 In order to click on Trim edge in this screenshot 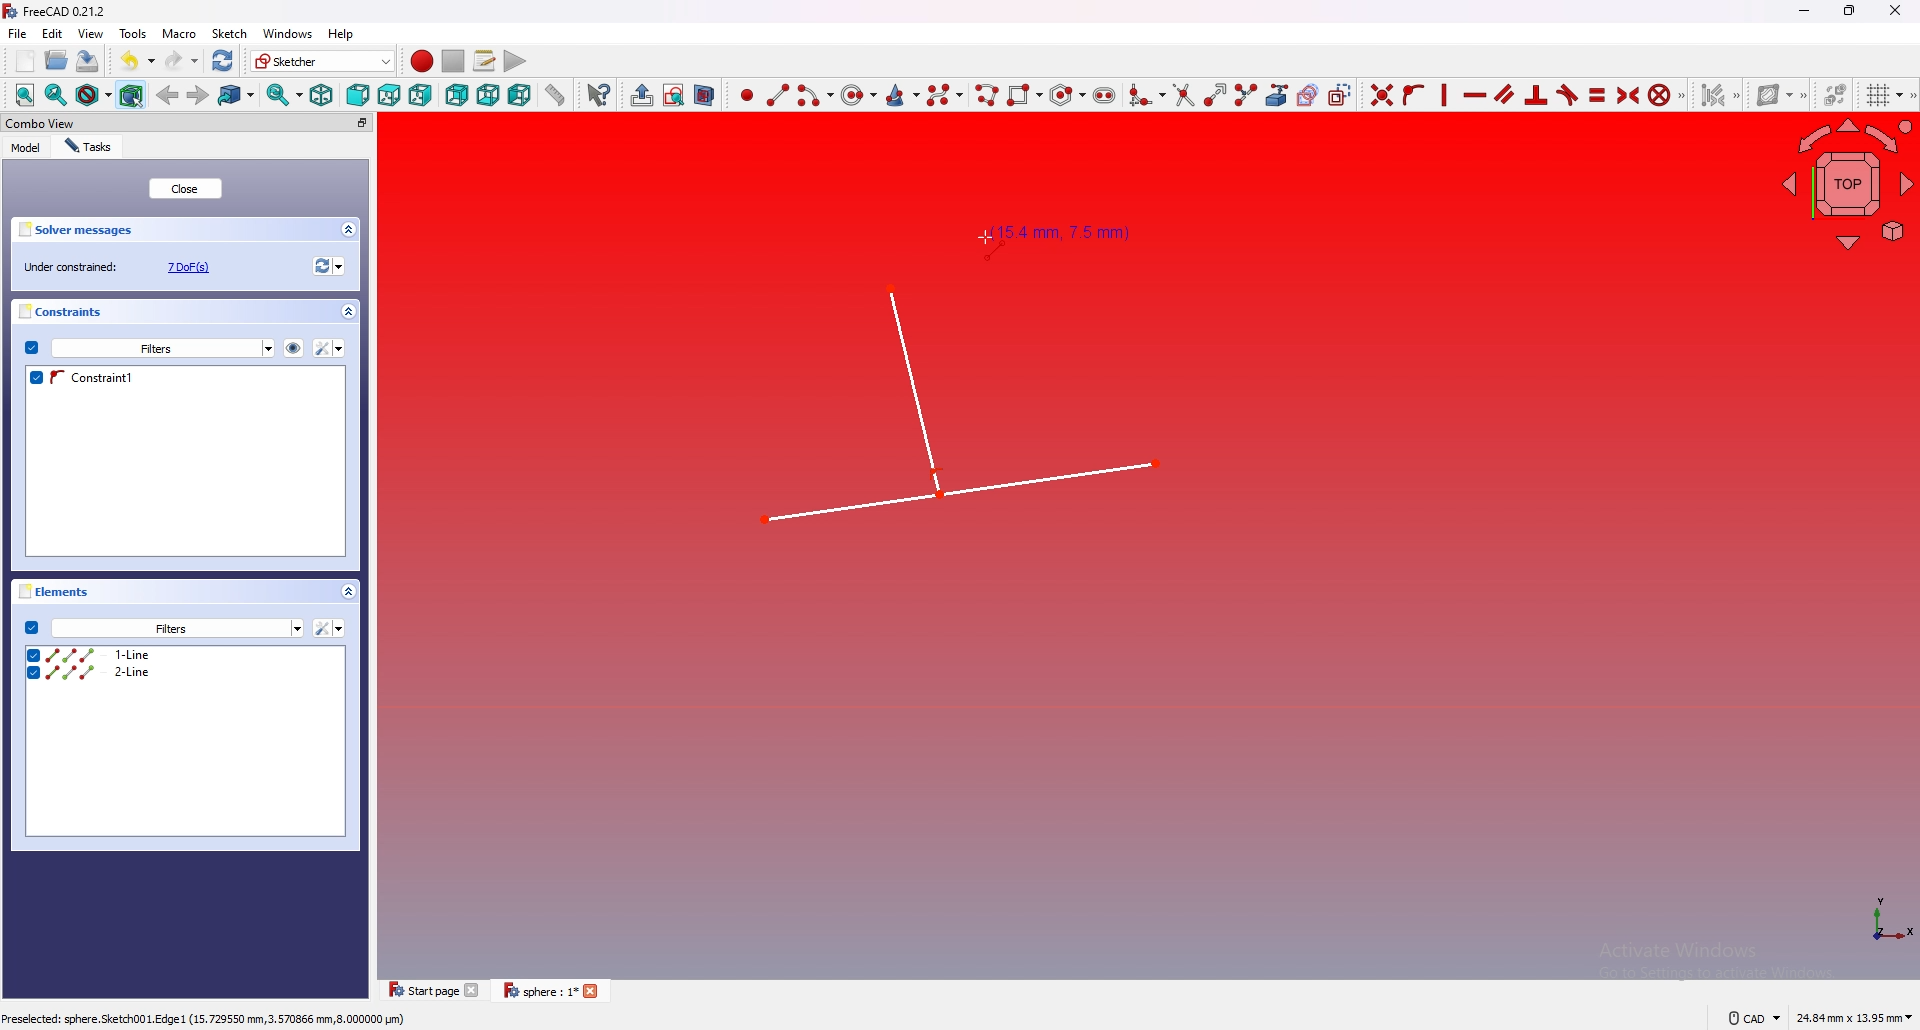, I will do `click(1182, 95)`.